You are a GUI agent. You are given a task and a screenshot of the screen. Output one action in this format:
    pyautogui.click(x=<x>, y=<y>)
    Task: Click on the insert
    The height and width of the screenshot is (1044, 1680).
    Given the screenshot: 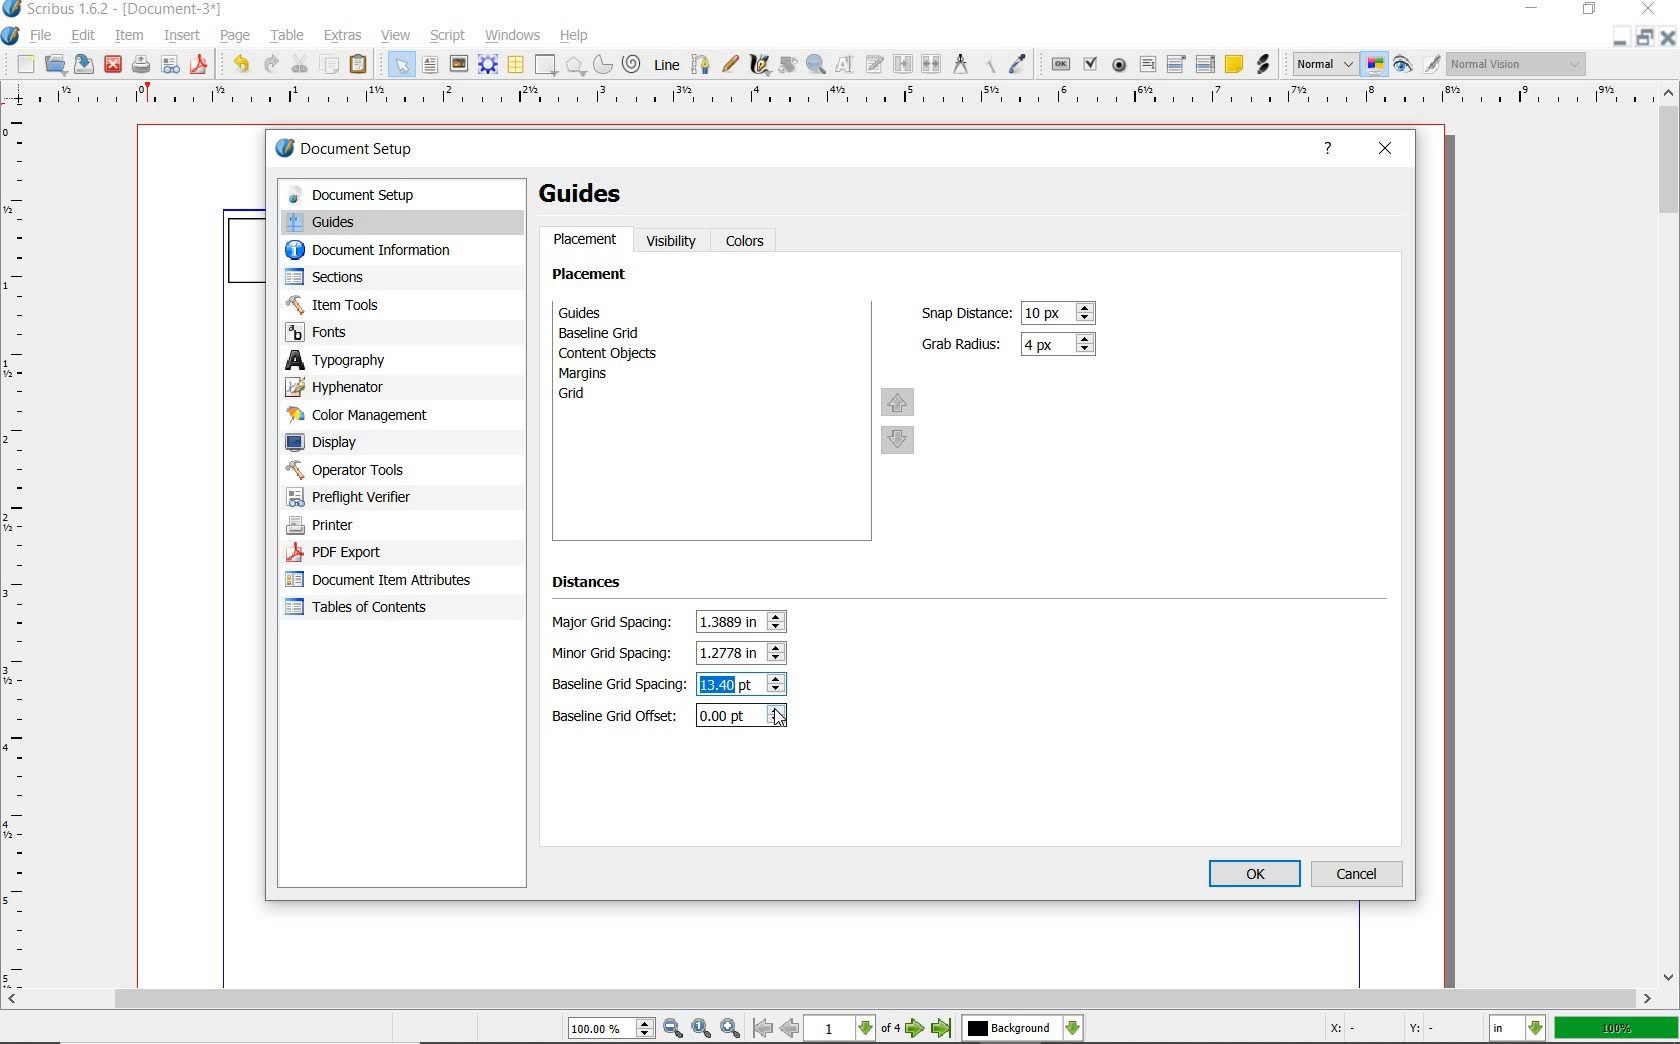 What is the action you would take?
    pyautogui.click(x=182, y=34)
    